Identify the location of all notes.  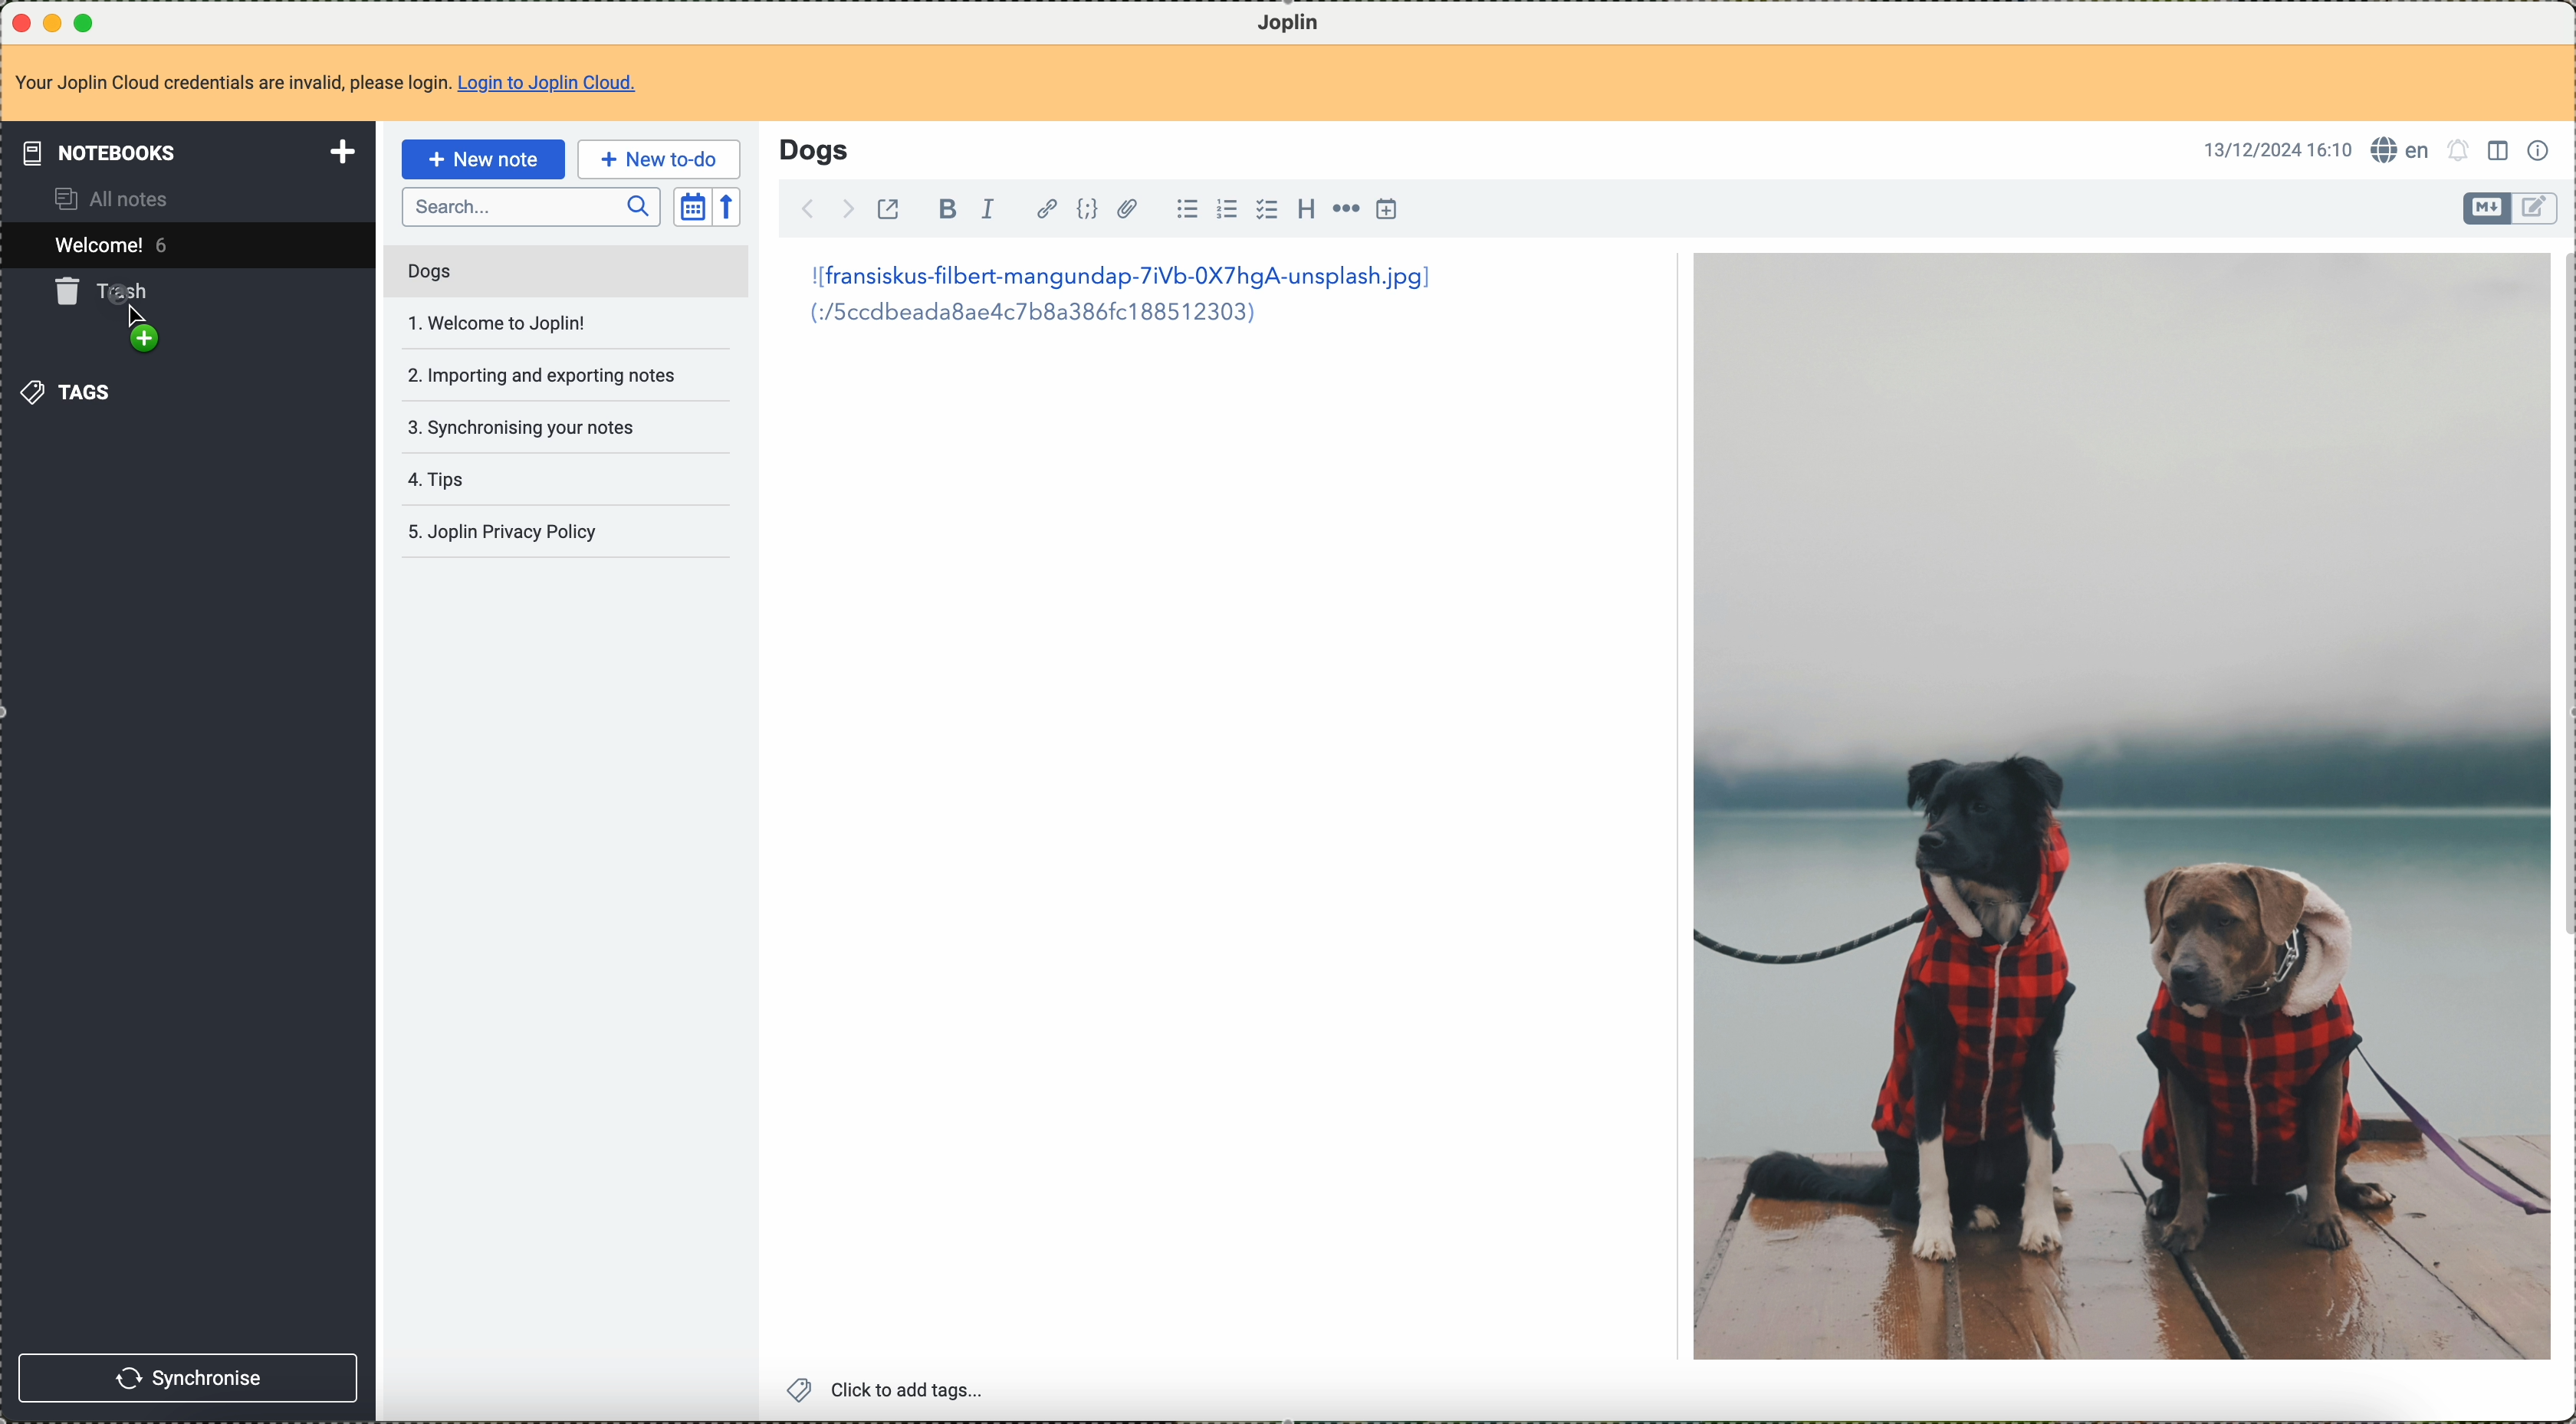
(116, 198).